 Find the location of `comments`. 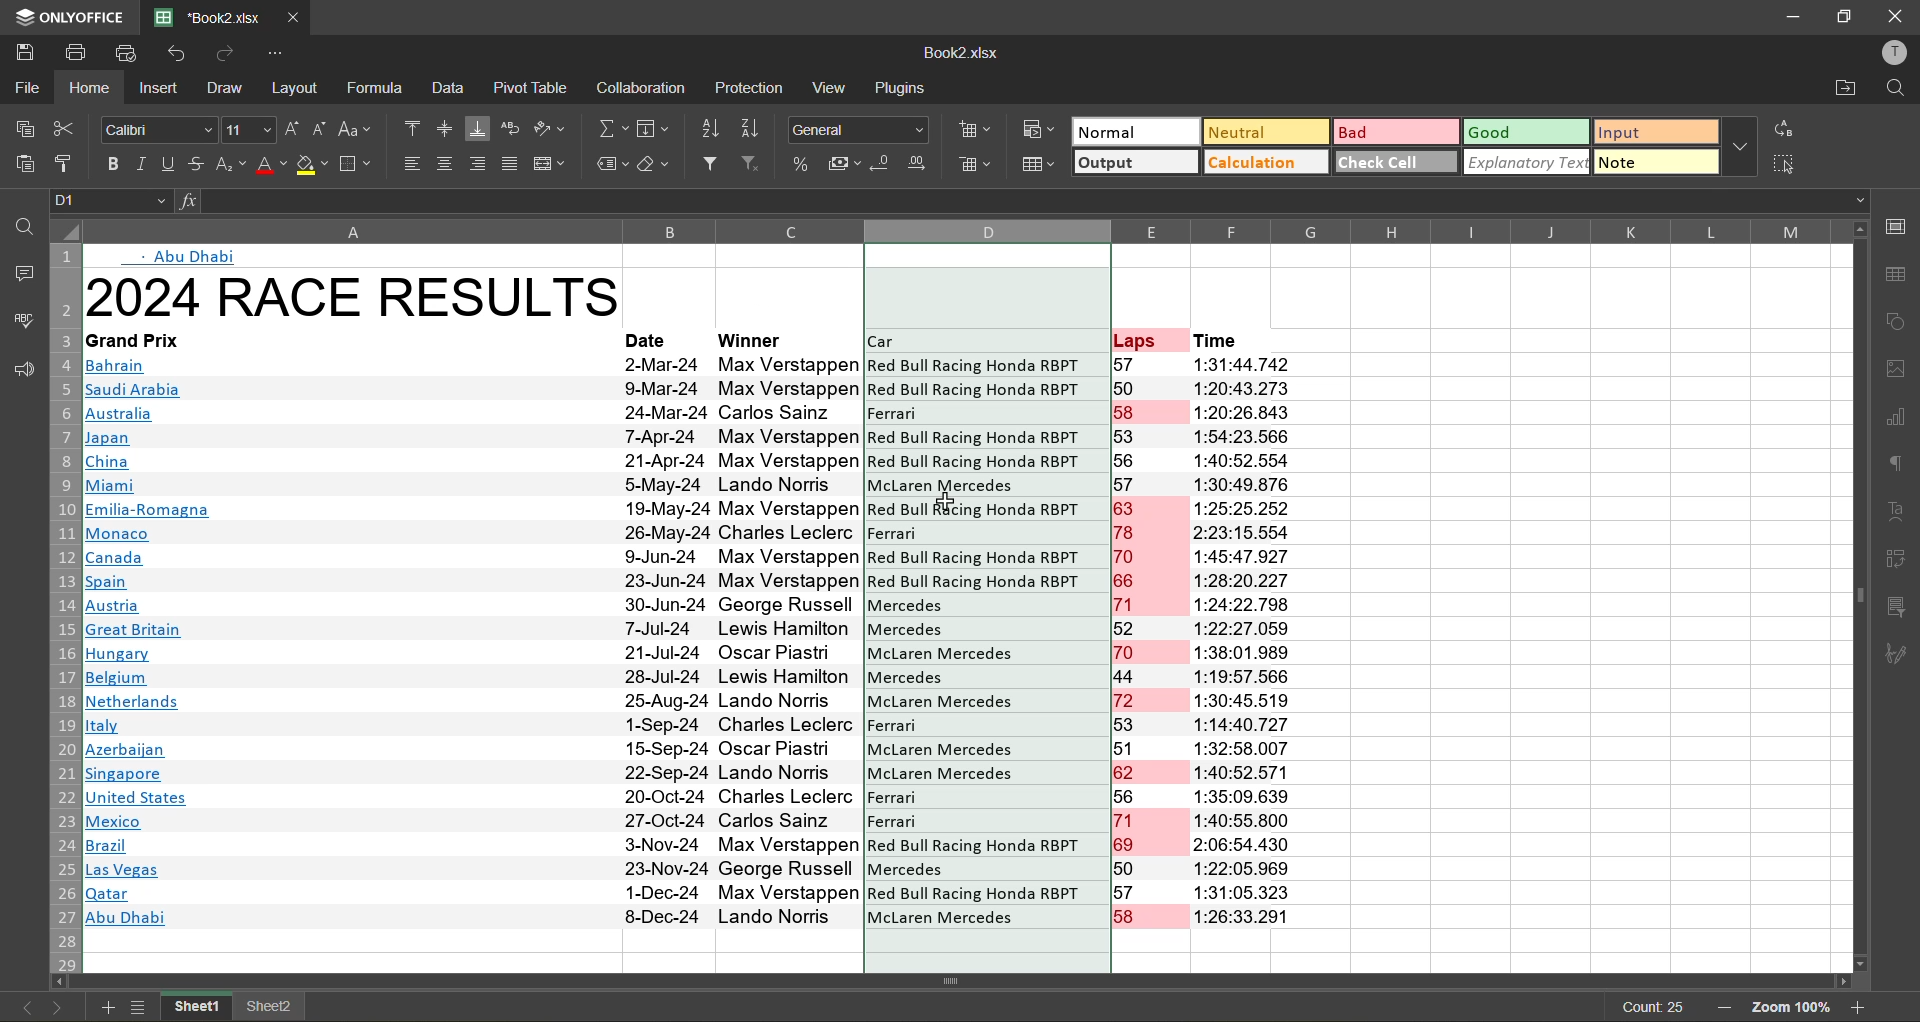

comments is located at coordinates (20, 277).